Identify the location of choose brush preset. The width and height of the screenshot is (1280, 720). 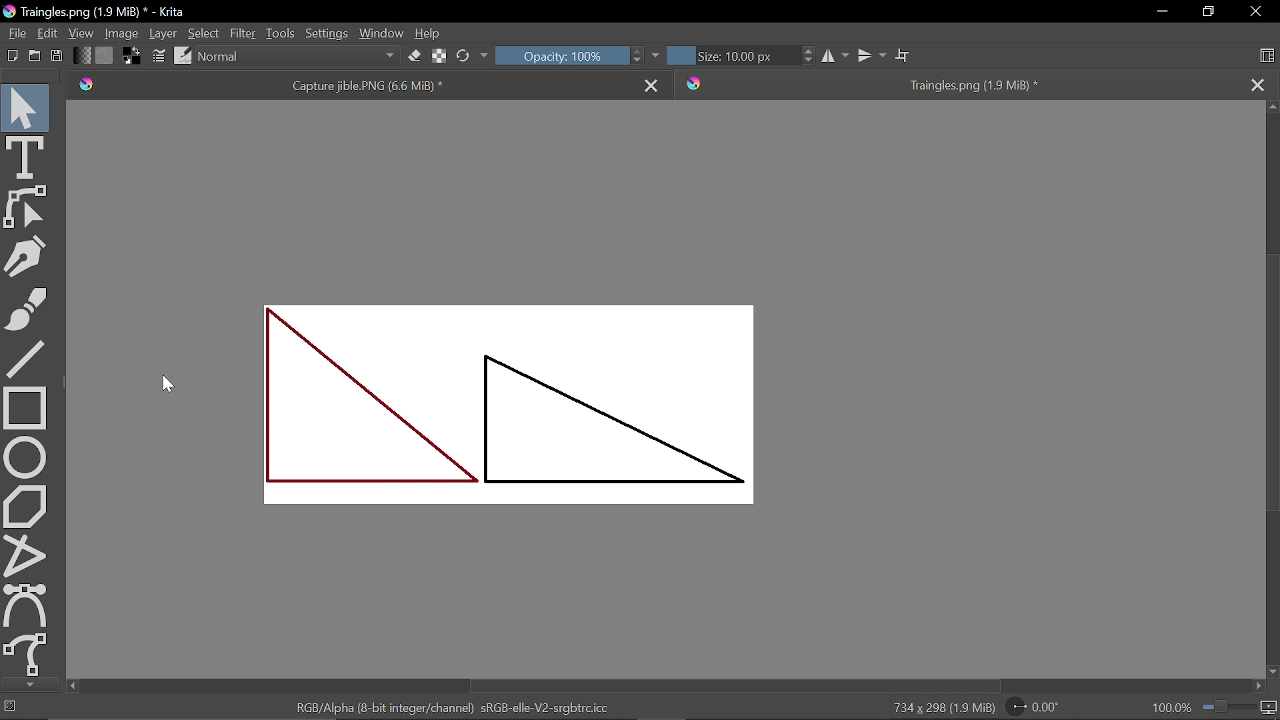
(182, 56).